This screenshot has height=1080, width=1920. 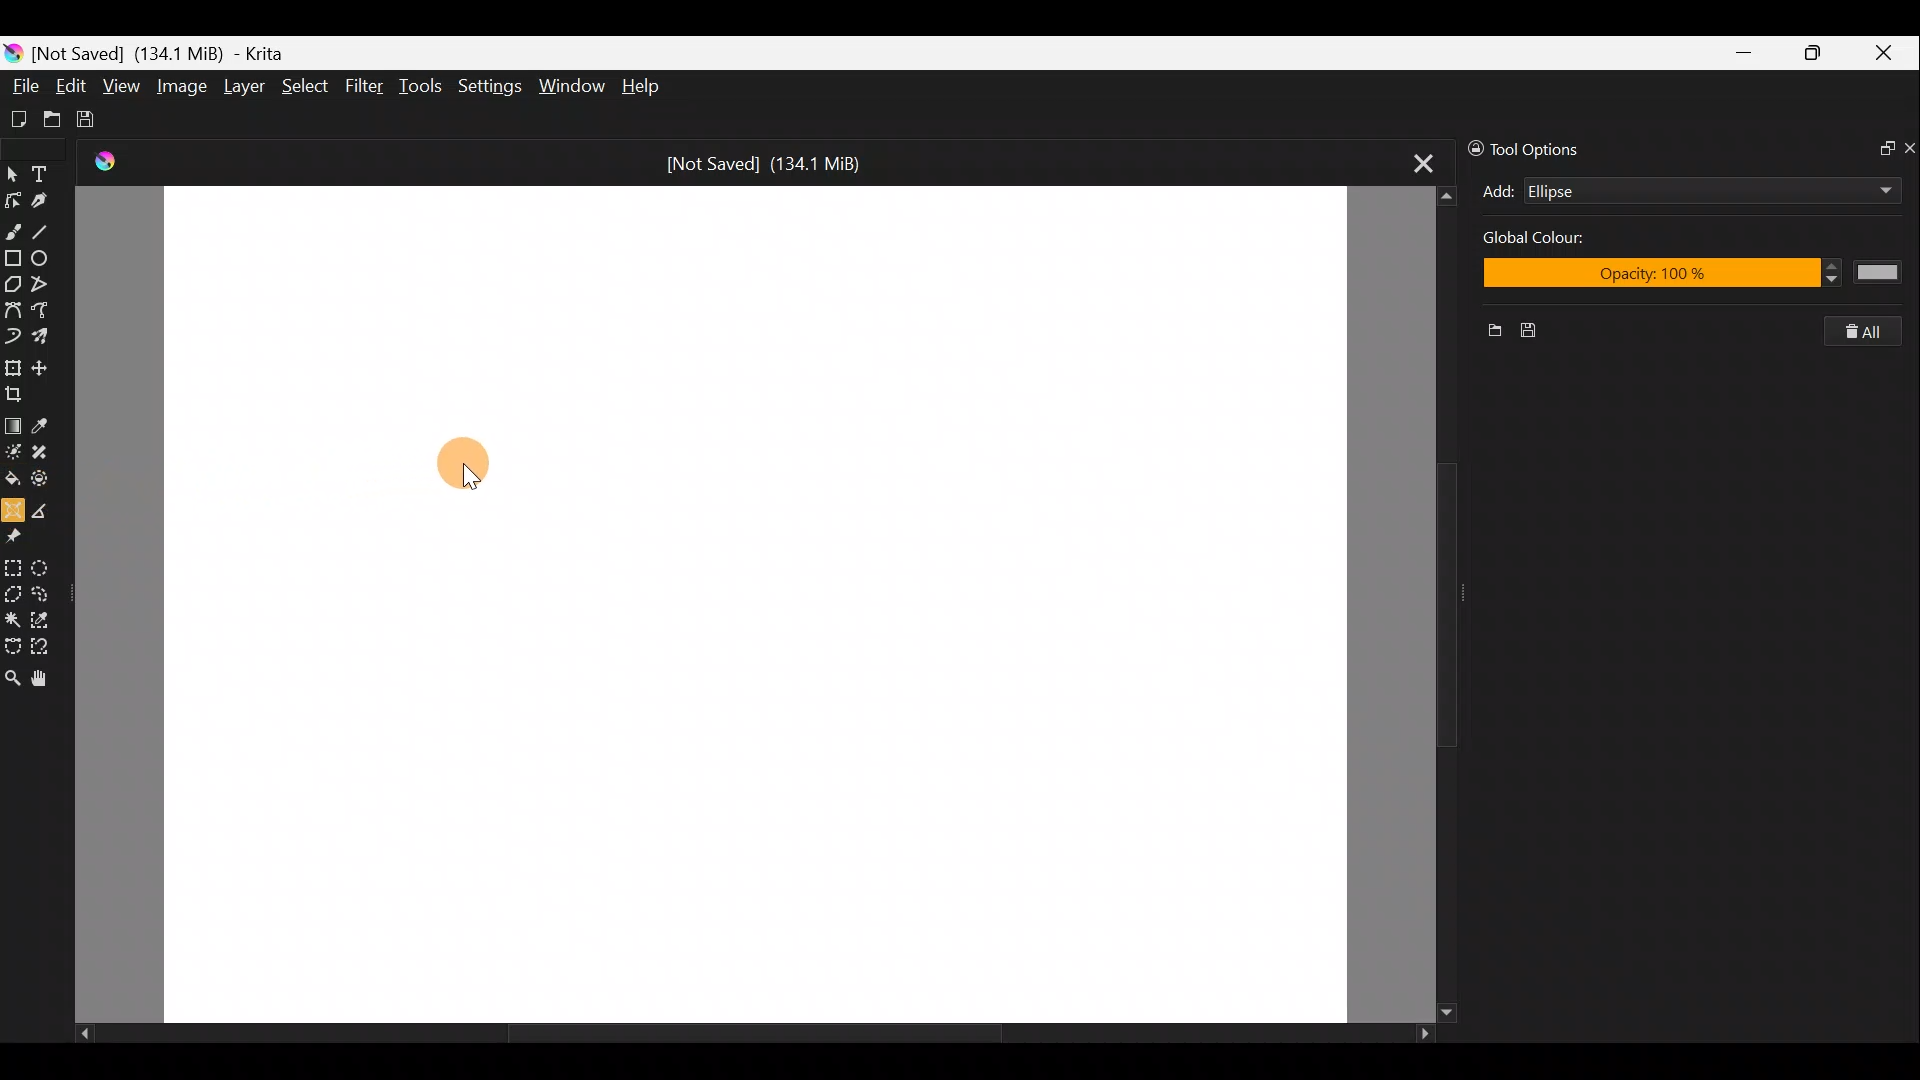 What do you see at coordinates (1680, 191) in the screenshot?
I see `Ellipse` at bounding box center [1680, 191].